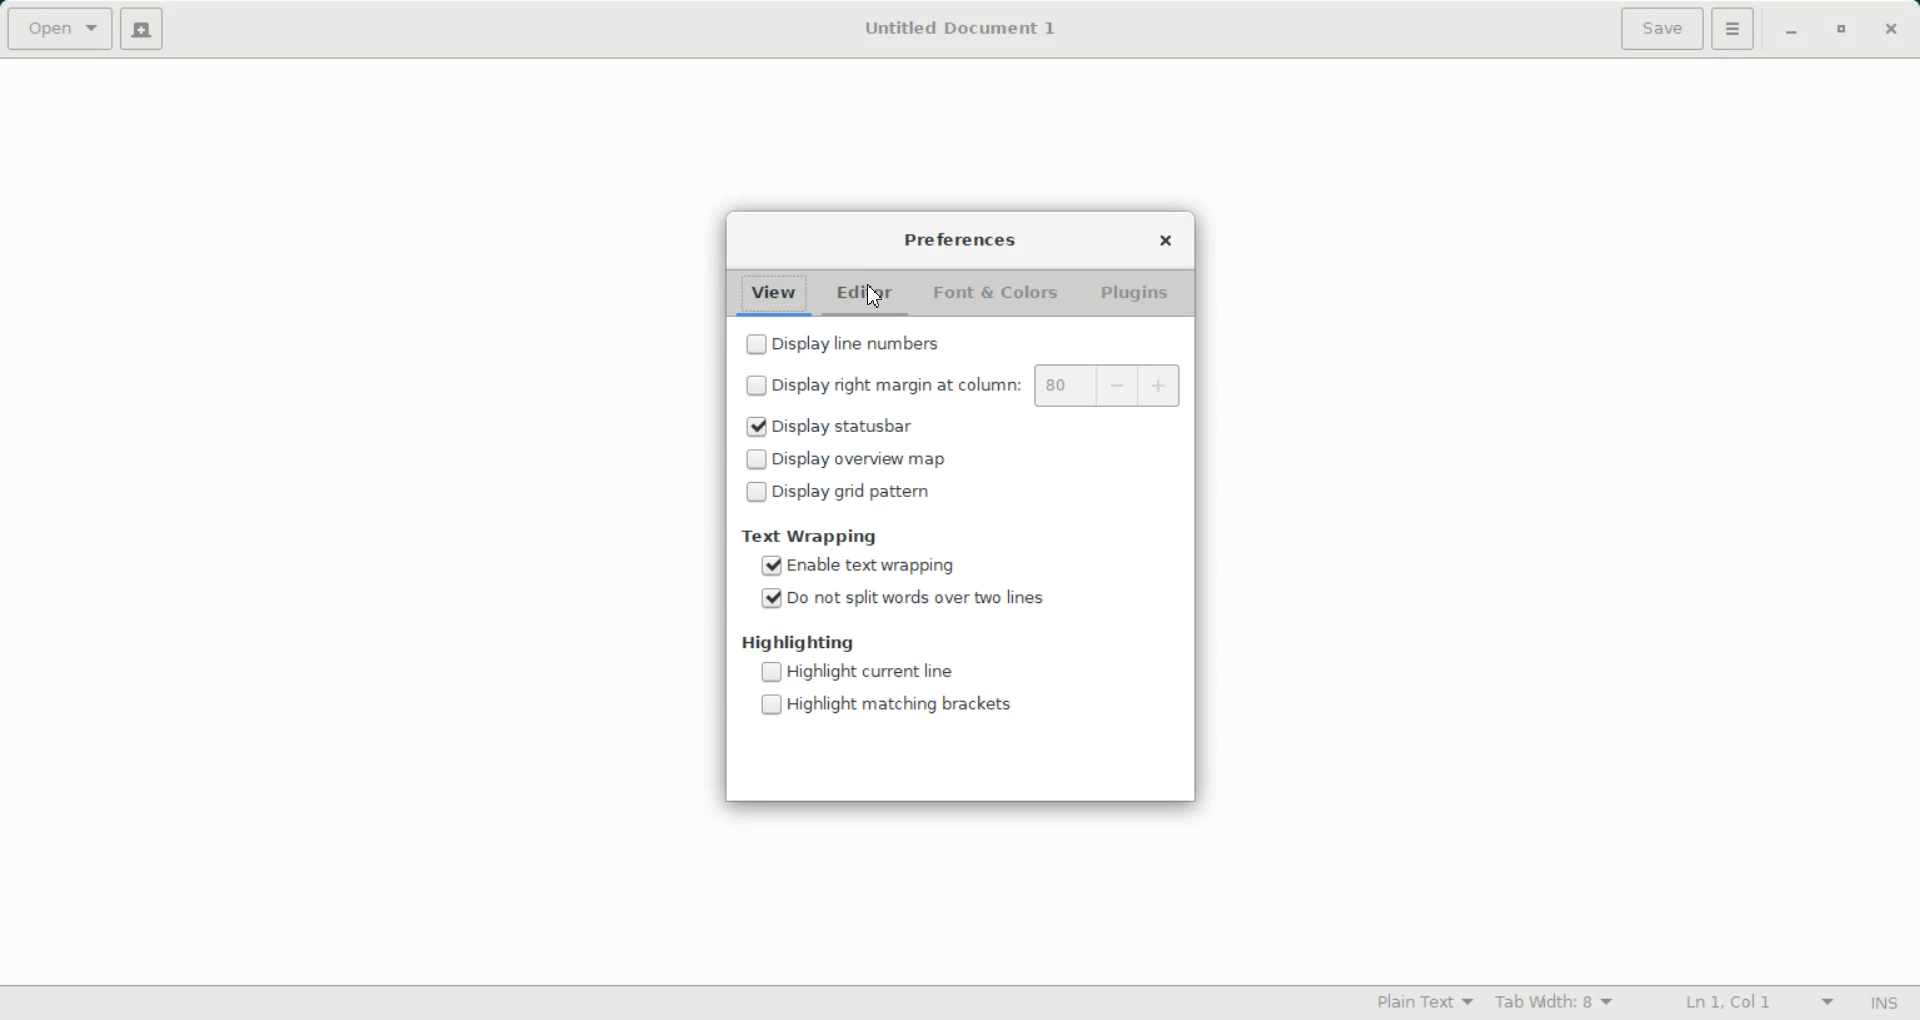 Image resolution: width=1920 pixels, height=1020 pixels. I want to click on Save , so click(1662, 29).